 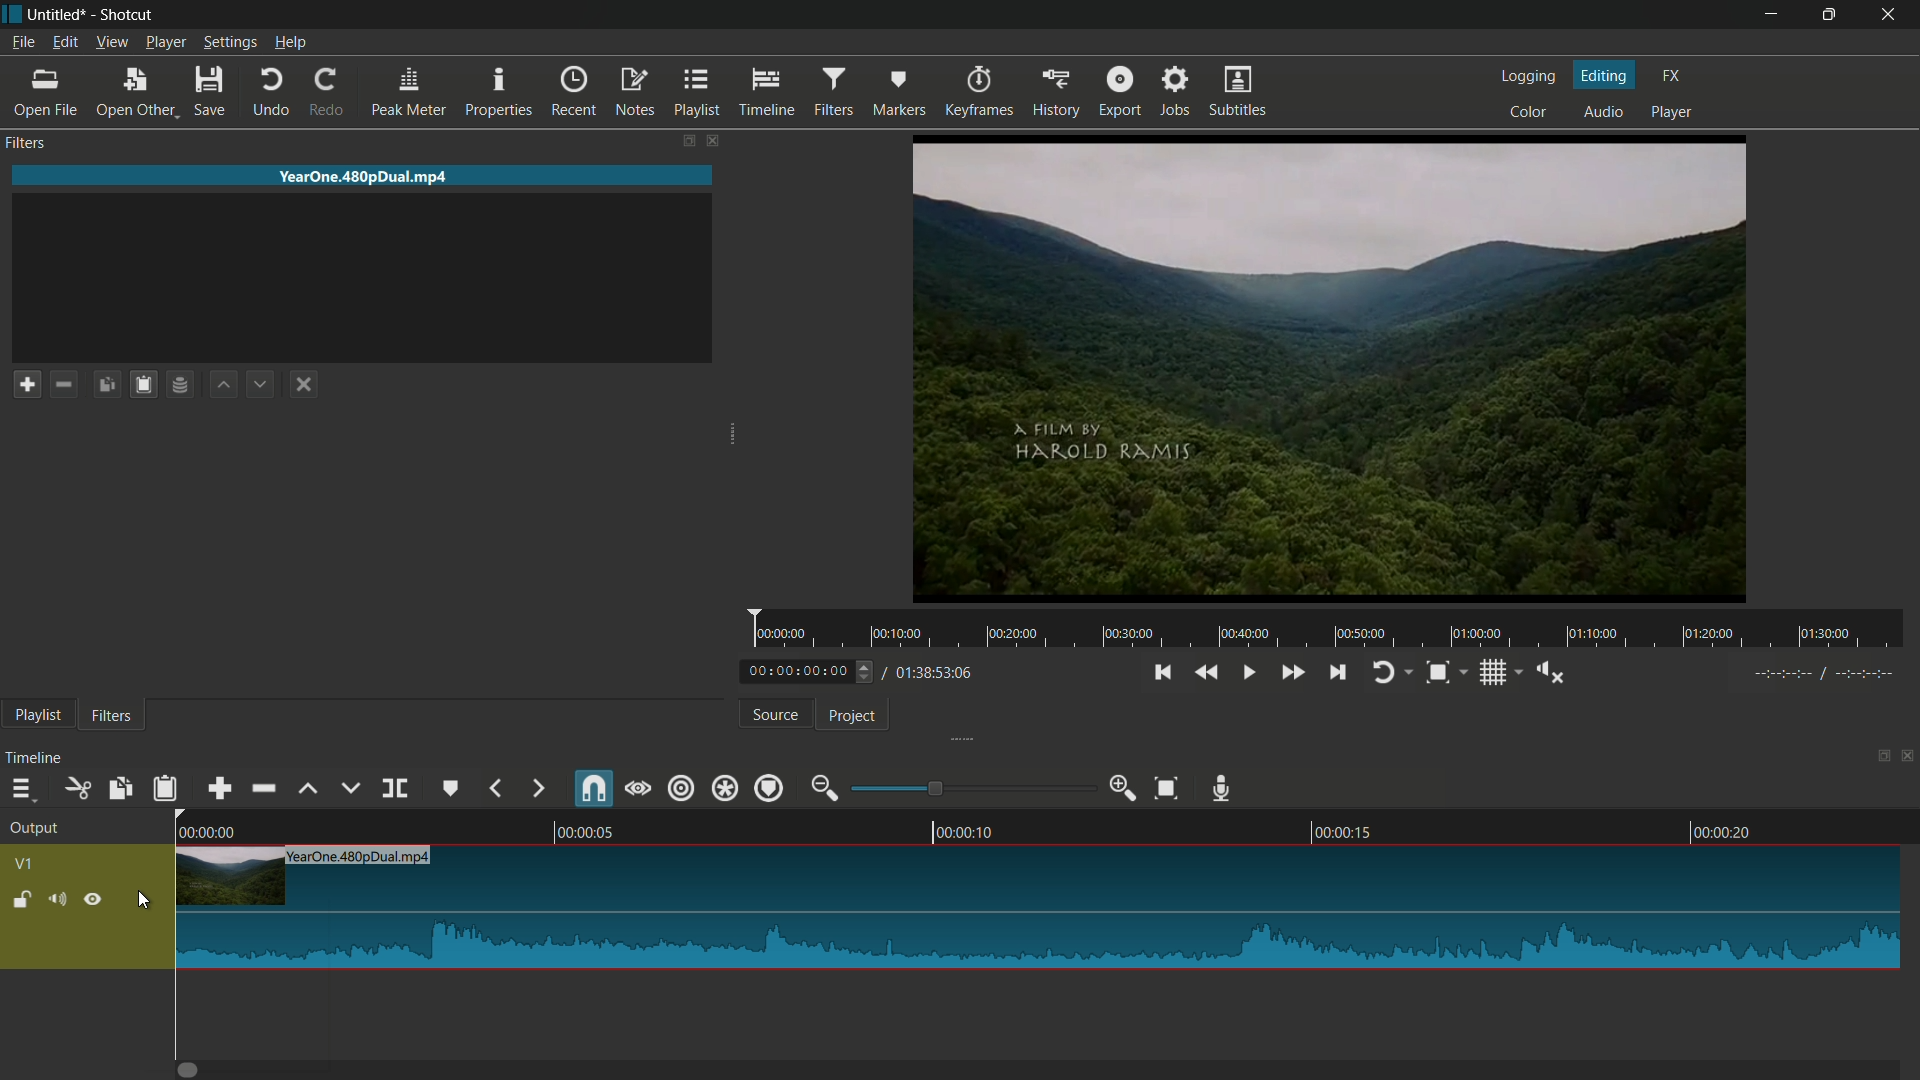 What do you see at coordinates (1532, 113) in the screenshot?
I see `color` at bounding box center [1532, 113].